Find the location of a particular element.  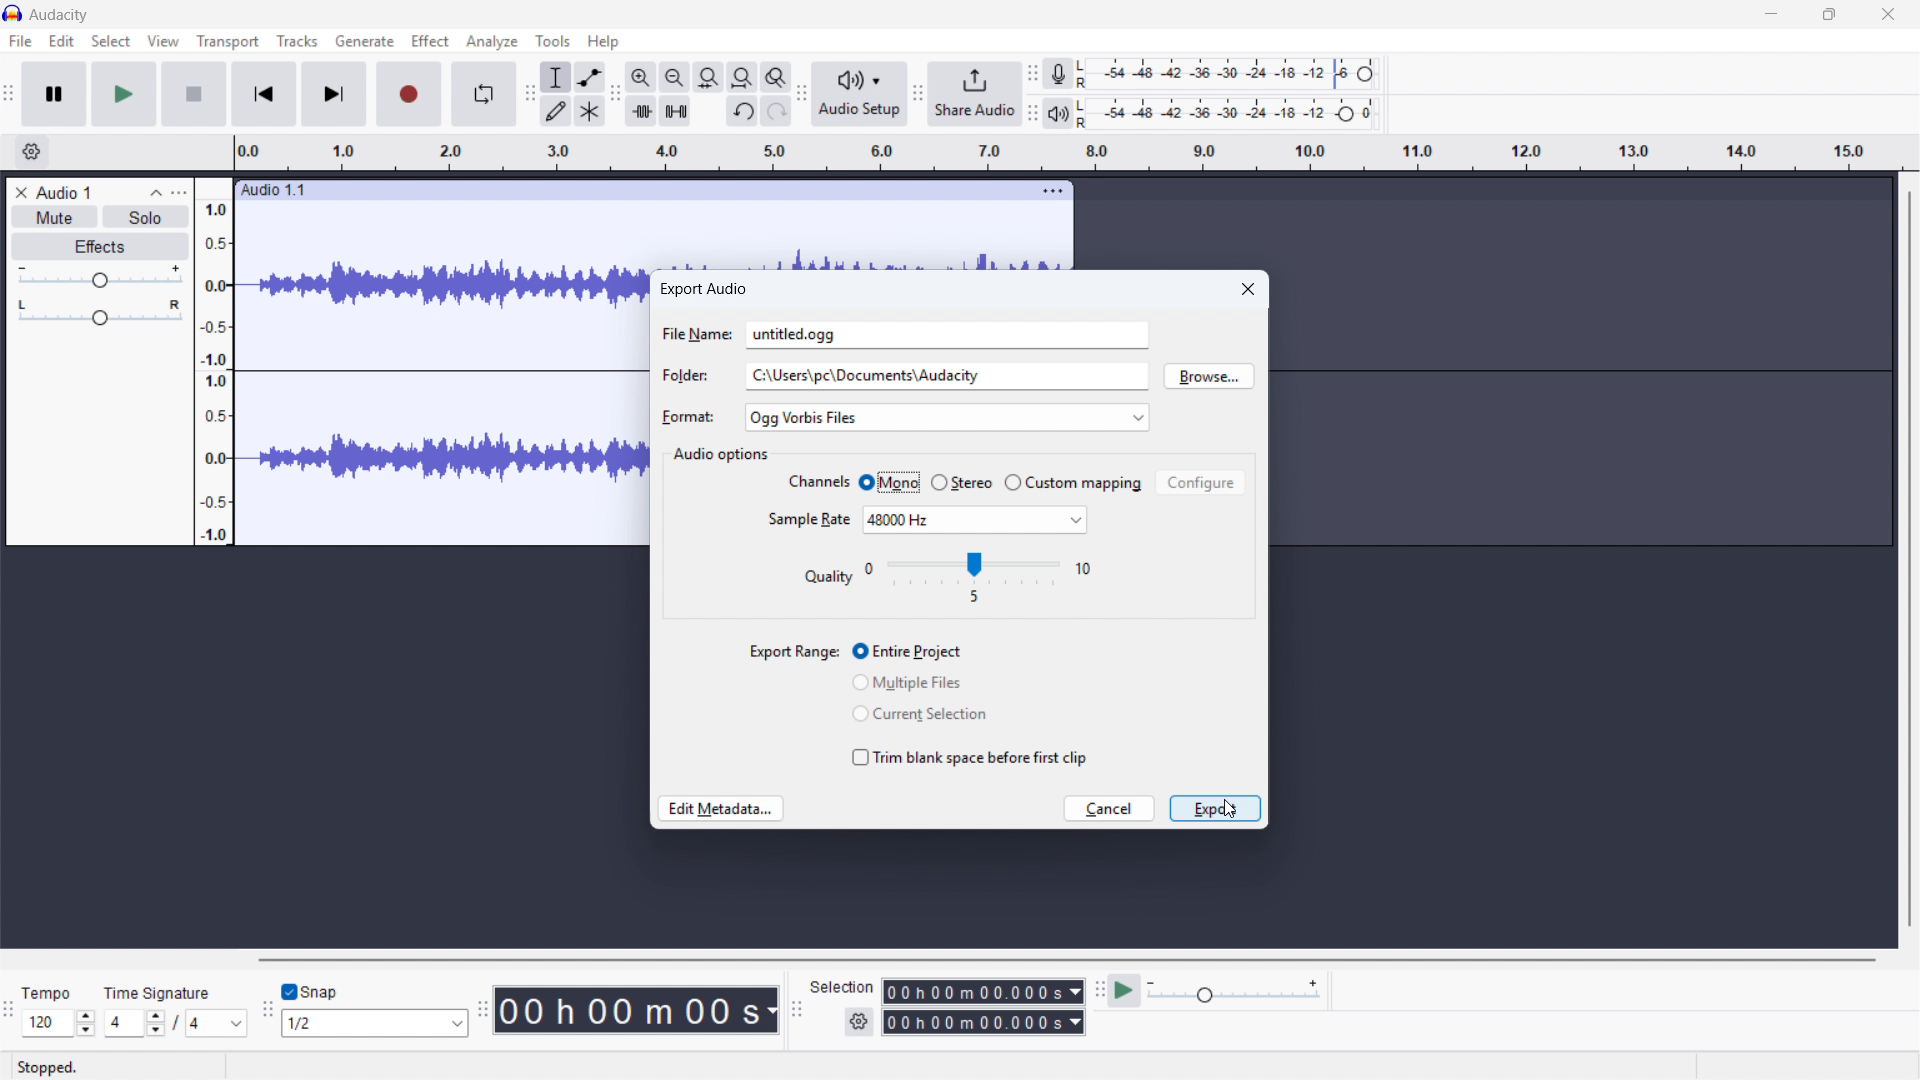

Set tempo  is located at coordinates (58, 1024).